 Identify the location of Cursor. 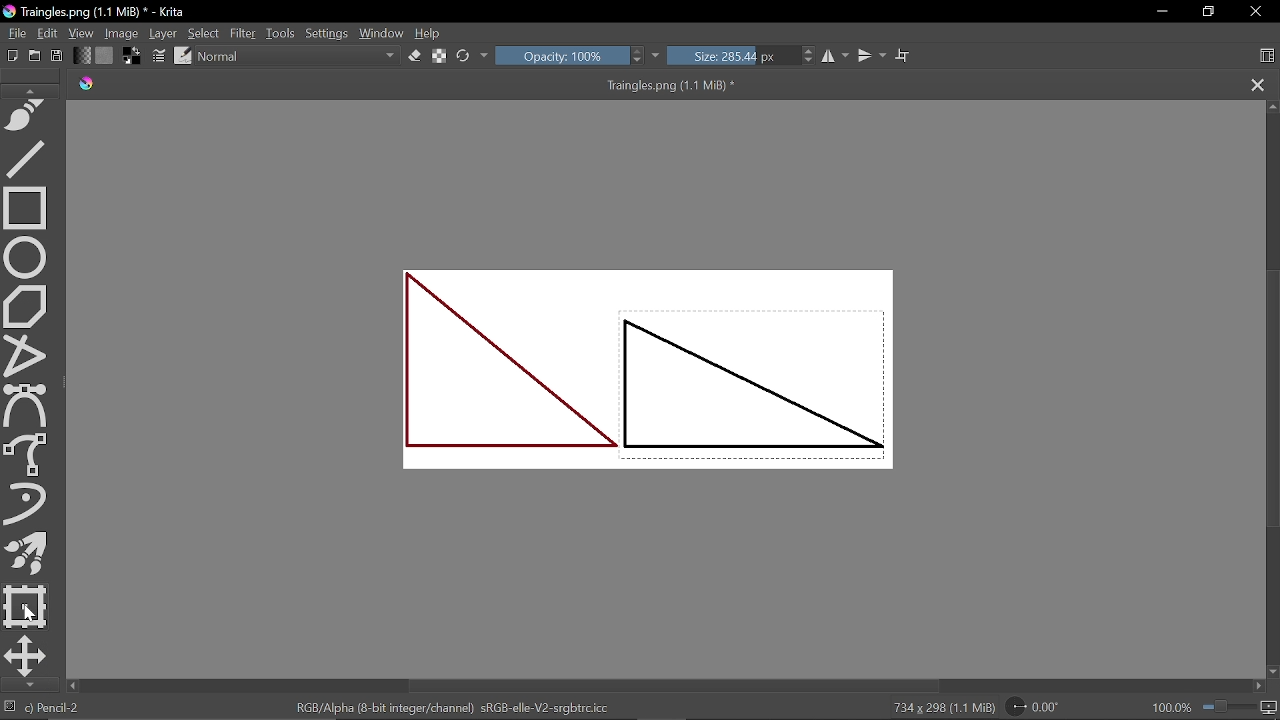
(30, 614).